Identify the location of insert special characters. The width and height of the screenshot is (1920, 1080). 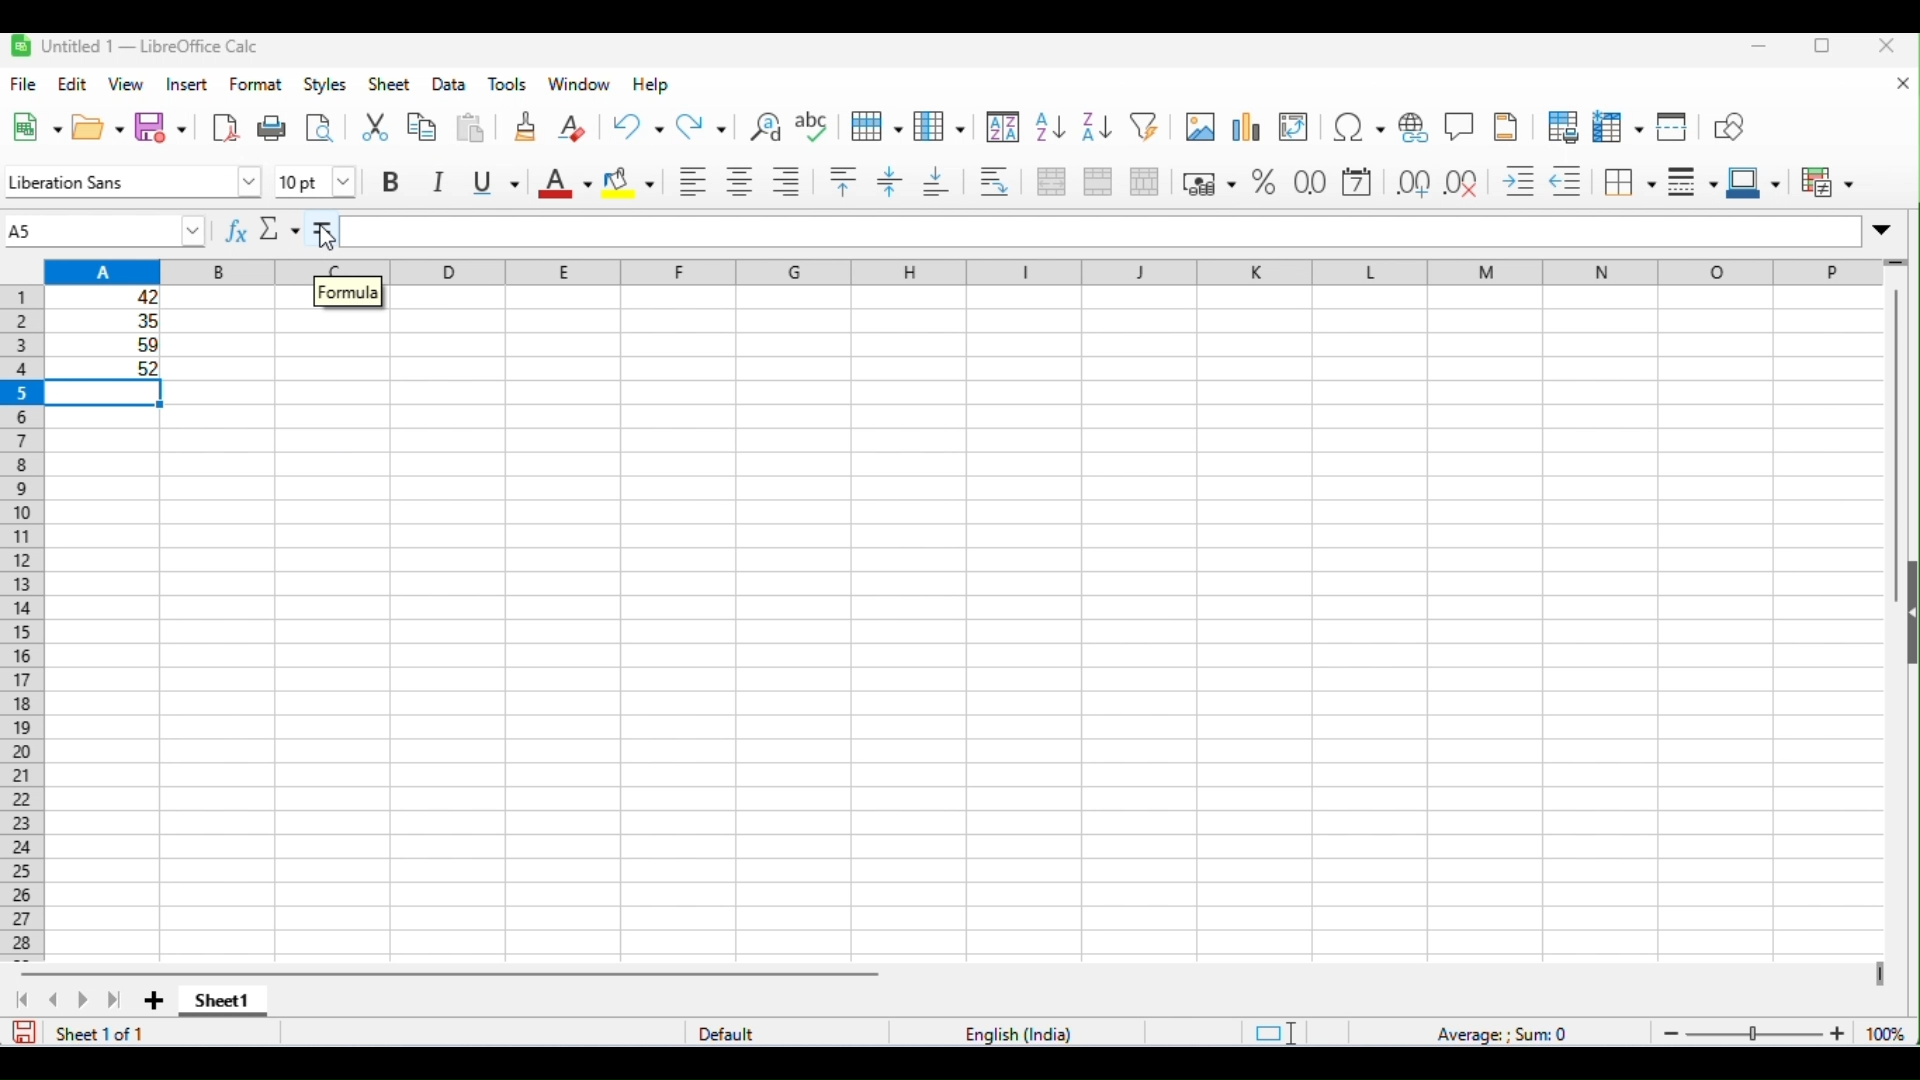
(1358, 127).